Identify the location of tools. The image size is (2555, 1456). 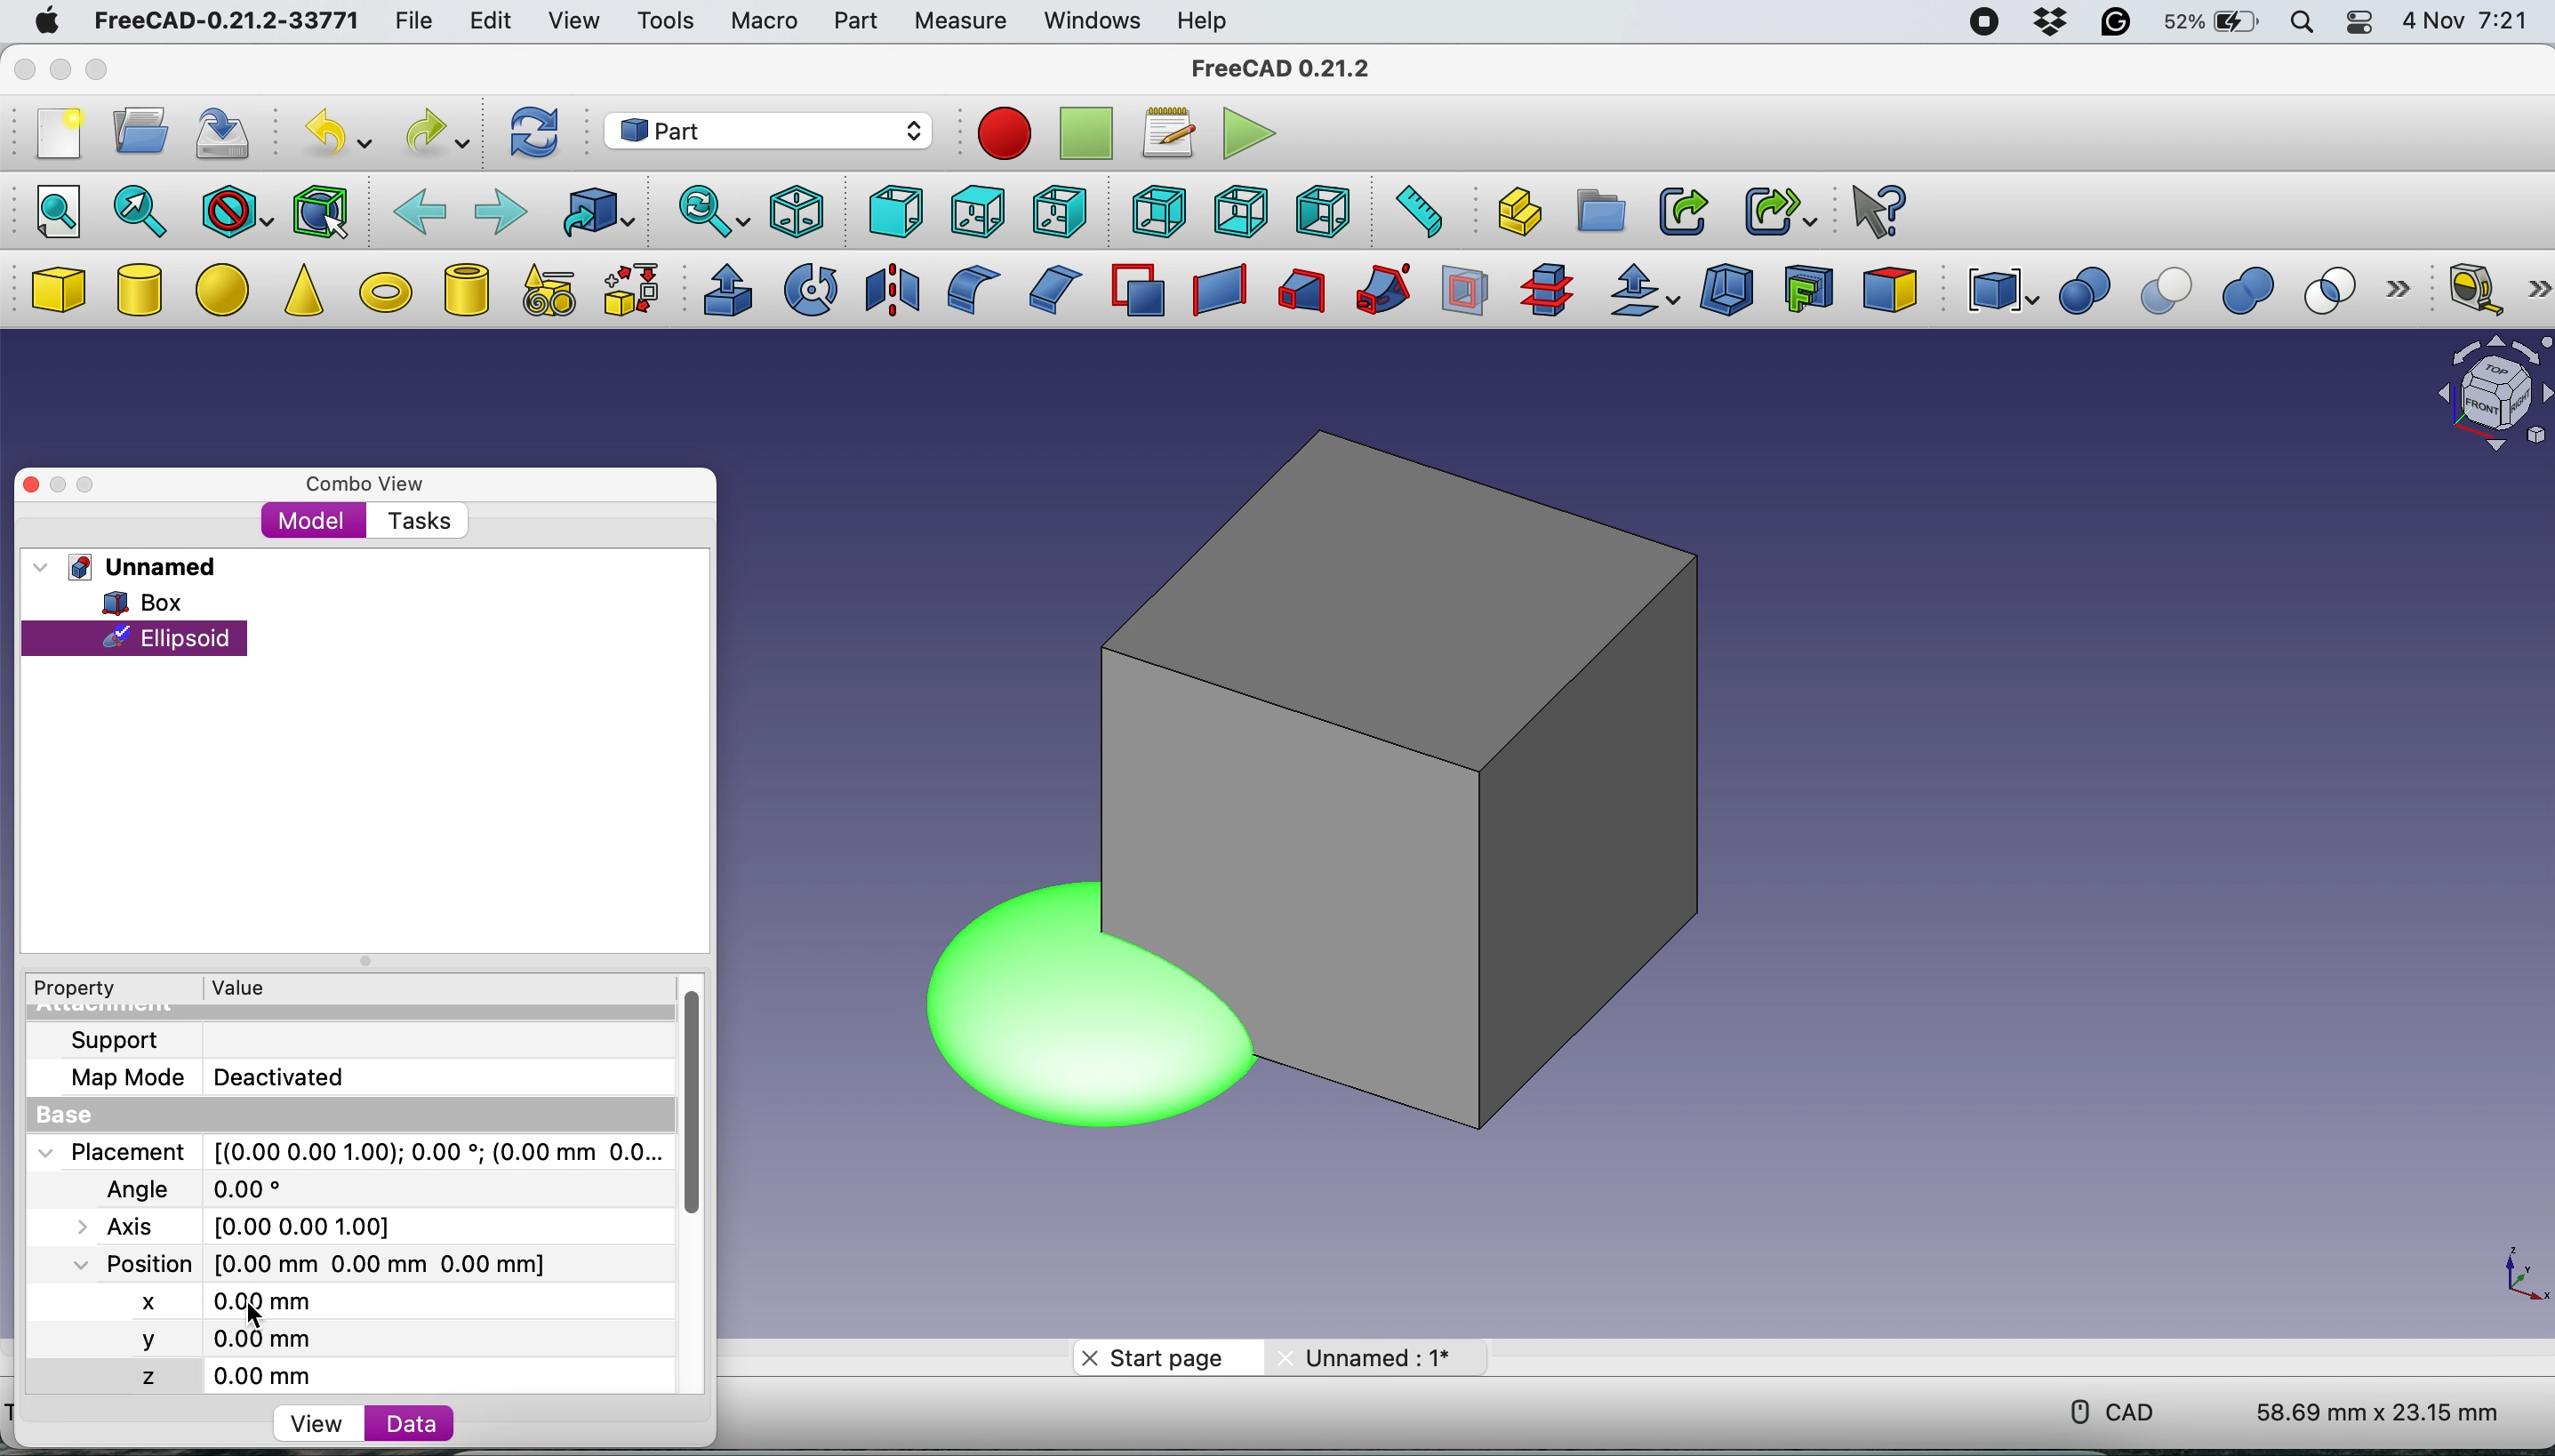
(671, 26).